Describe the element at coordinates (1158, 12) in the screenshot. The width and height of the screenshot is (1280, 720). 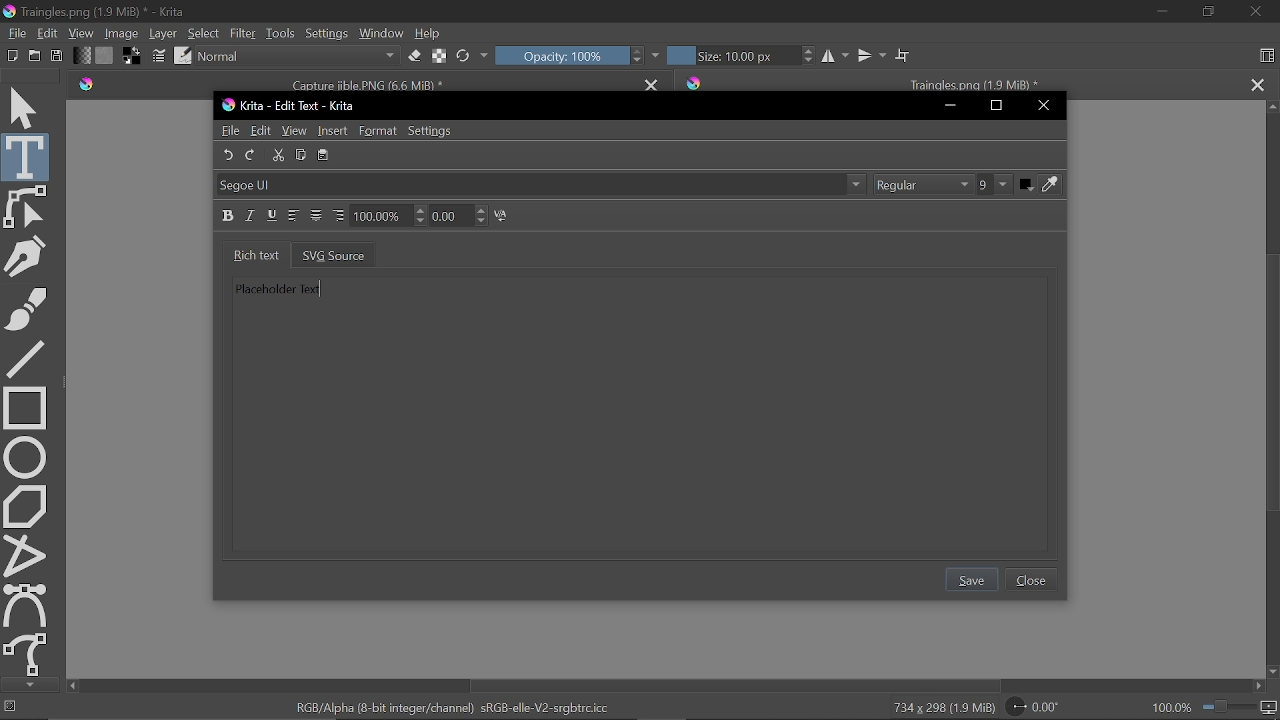
I see `Minimize` at that location.